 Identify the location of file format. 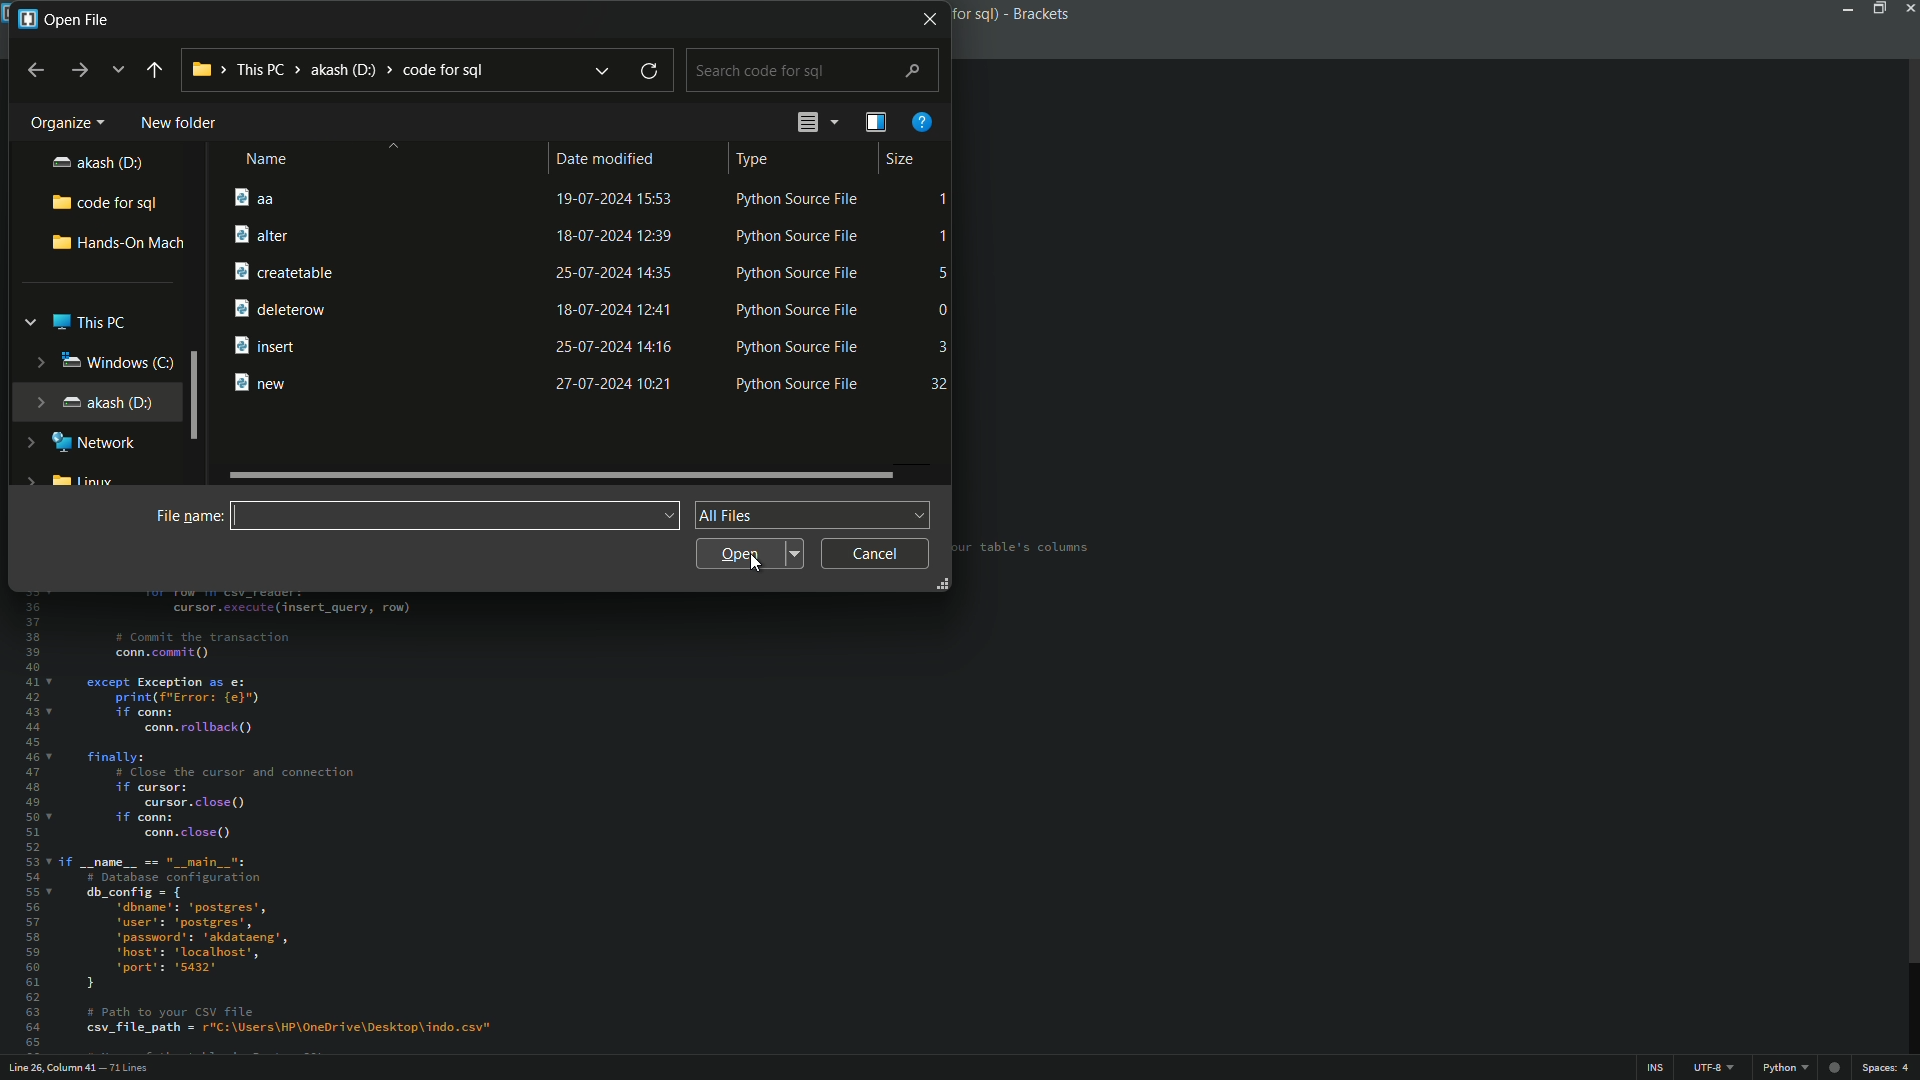
(1786, 1070).